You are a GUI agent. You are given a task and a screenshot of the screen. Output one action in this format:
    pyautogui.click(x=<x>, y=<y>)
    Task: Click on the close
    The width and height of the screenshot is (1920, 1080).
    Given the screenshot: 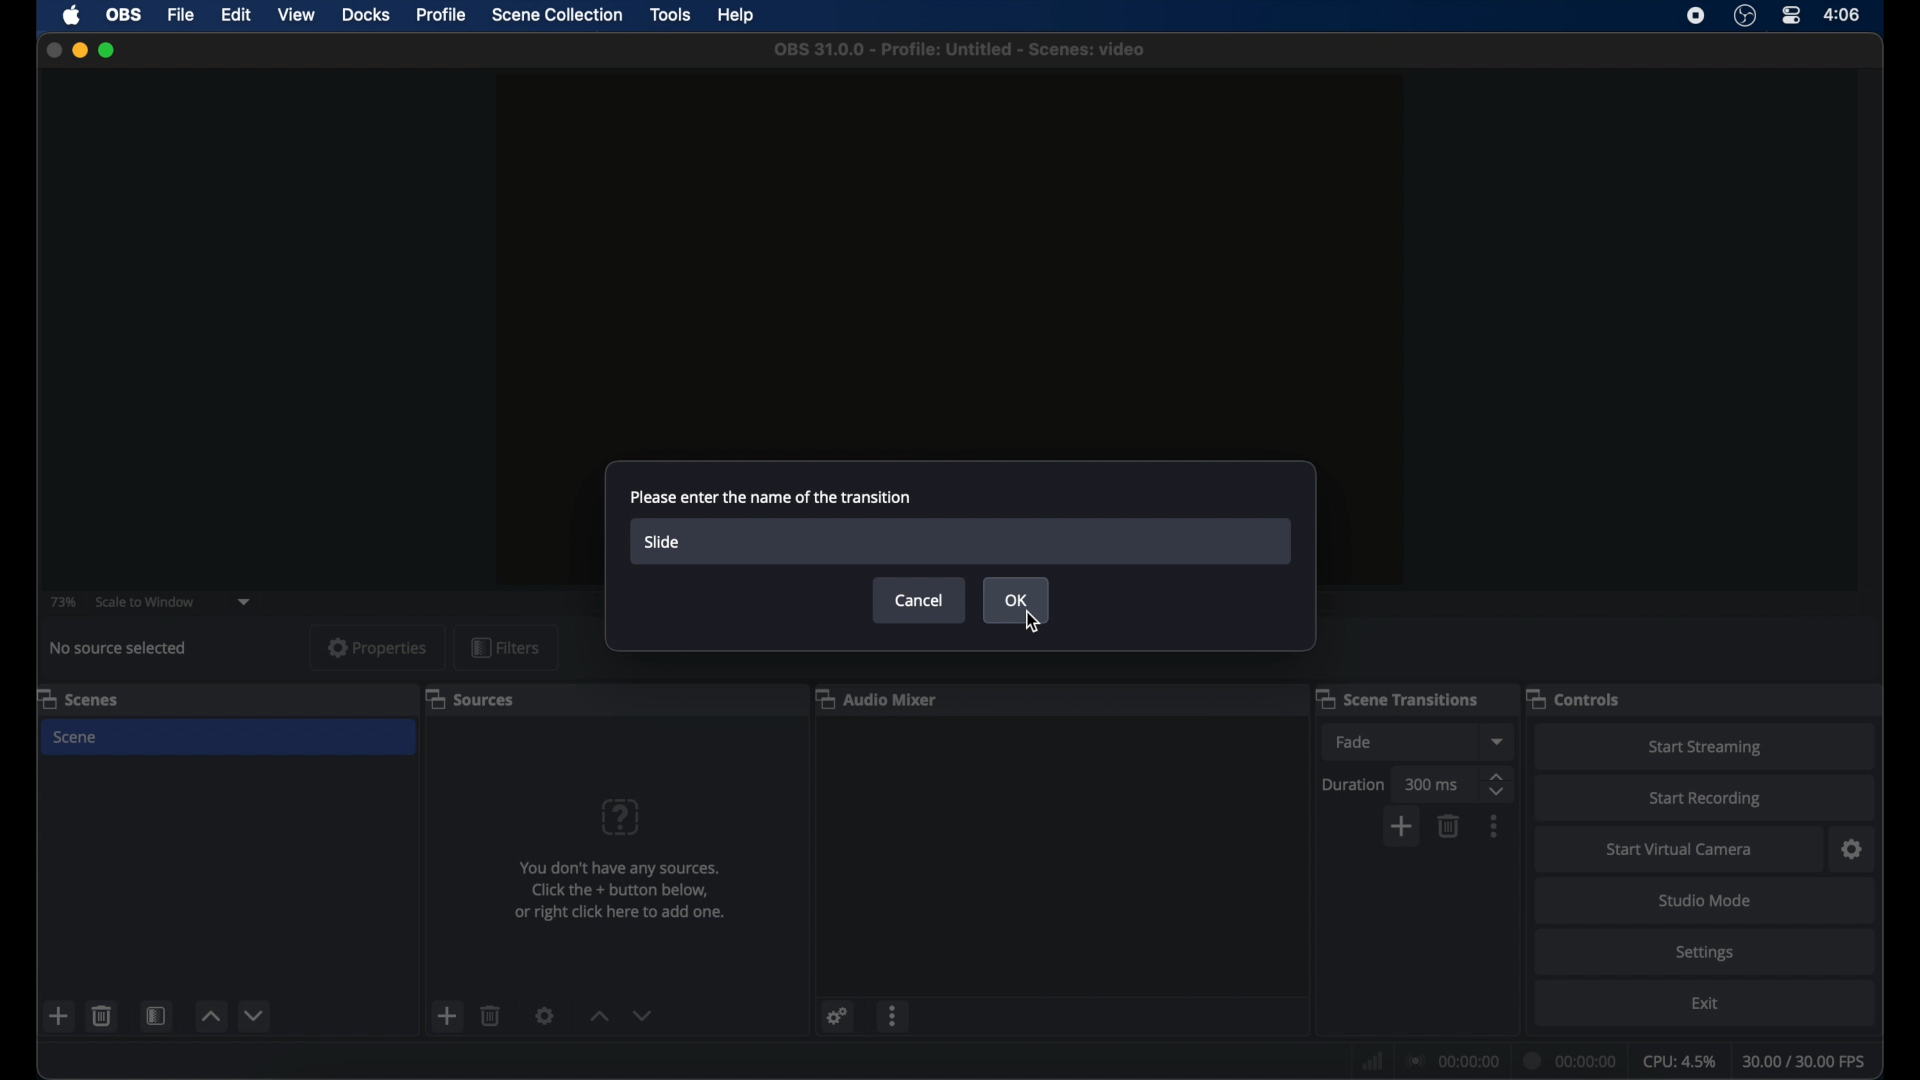 What is the action you would take?
    pyautogui.click(x=50, y=49)
    